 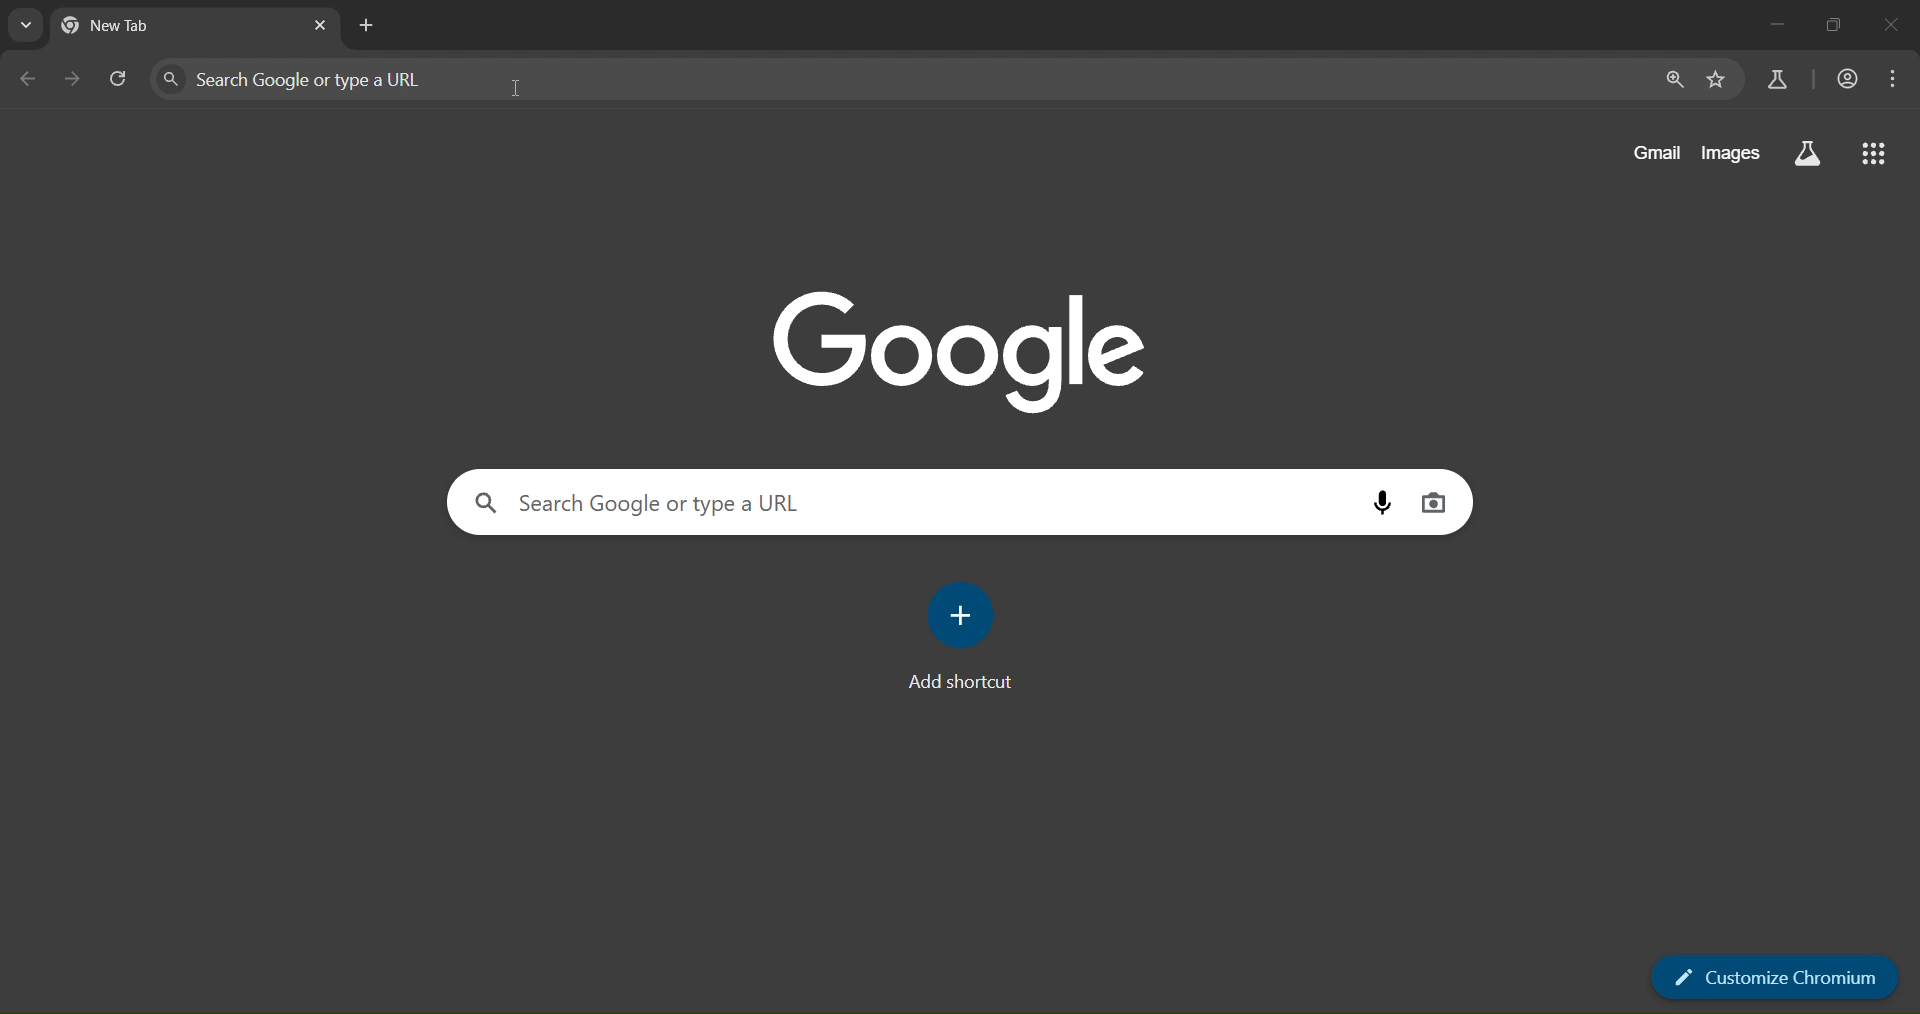 What do you see at coordinates (1653, 152) in the screenshot?
I see `gmail` at bounding box center [1653, 152].